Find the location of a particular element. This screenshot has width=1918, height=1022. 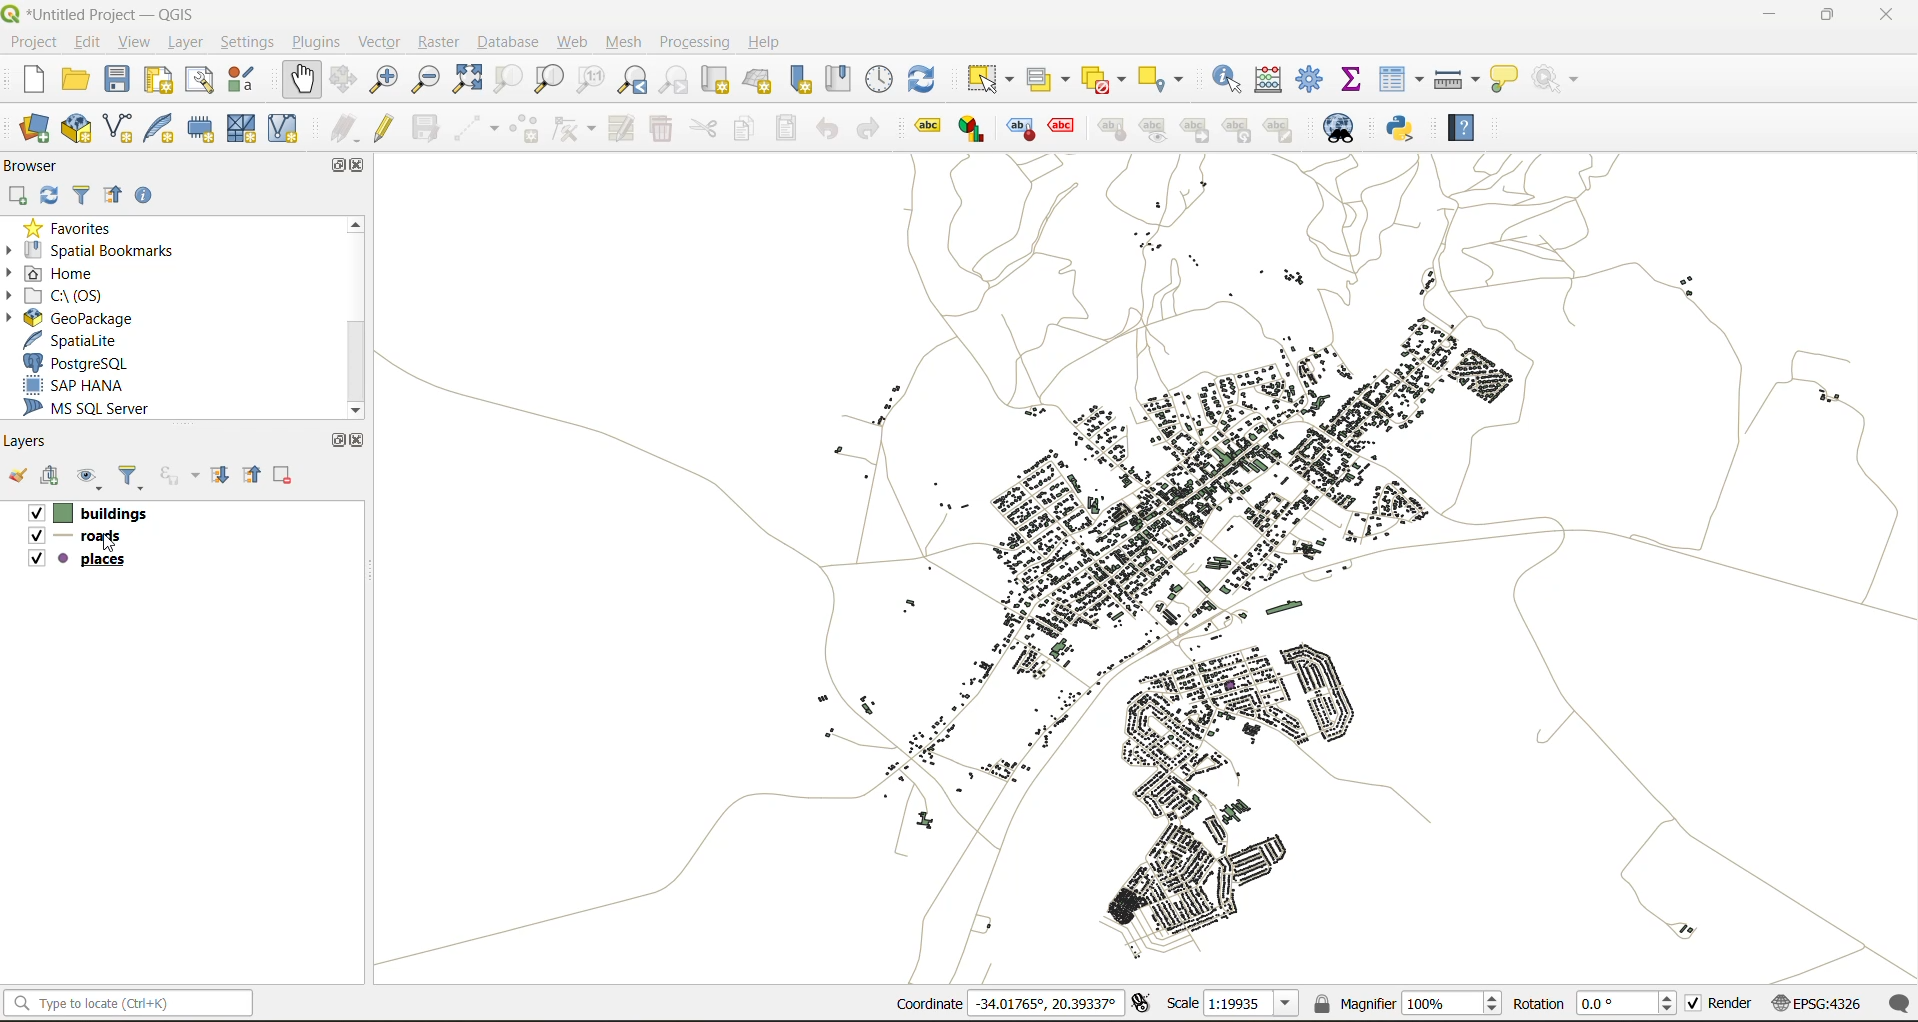

vector is located at coordinates (379, 43).